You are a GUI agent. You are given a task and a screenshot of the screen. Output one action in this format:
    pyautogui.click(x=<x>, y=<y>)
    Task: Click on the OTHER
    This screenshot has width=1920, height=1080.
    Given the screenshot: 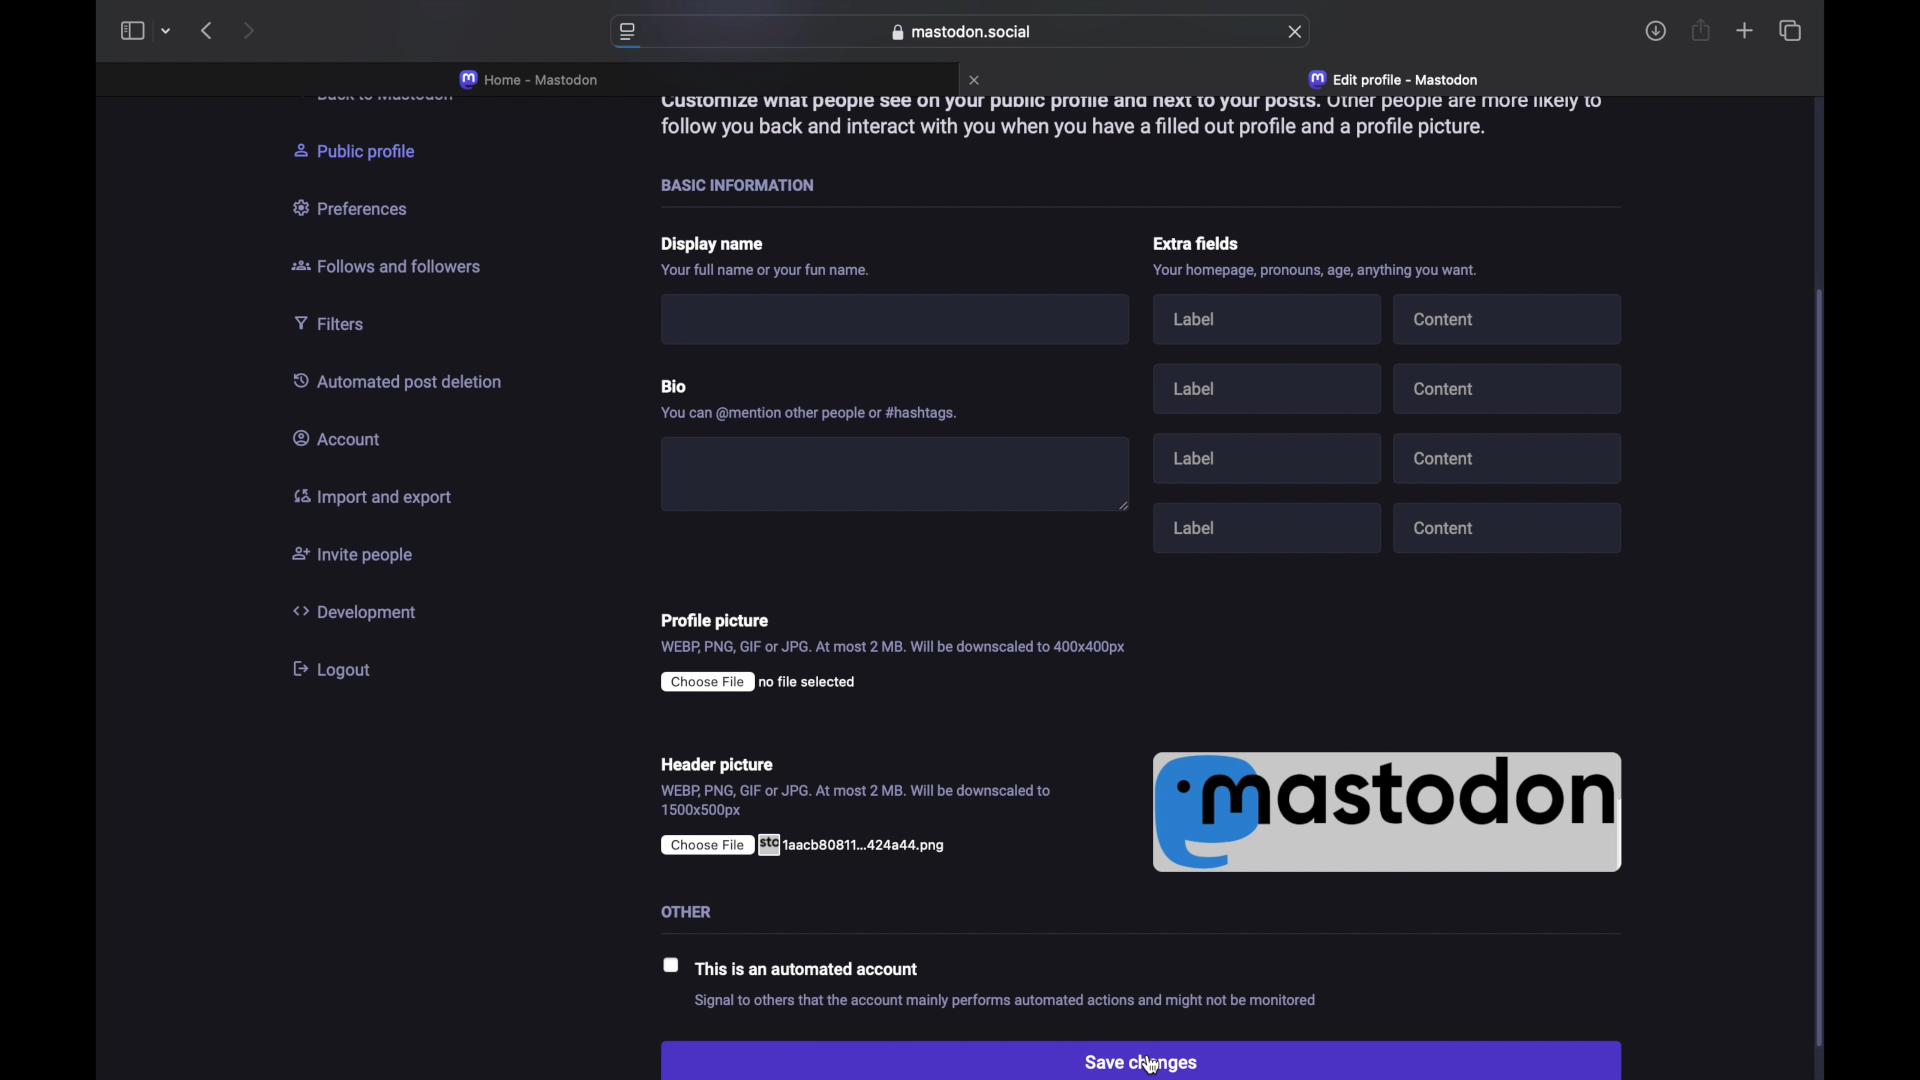 What is the action you would take?
    pyautogui.click(x=690, y=912)
    